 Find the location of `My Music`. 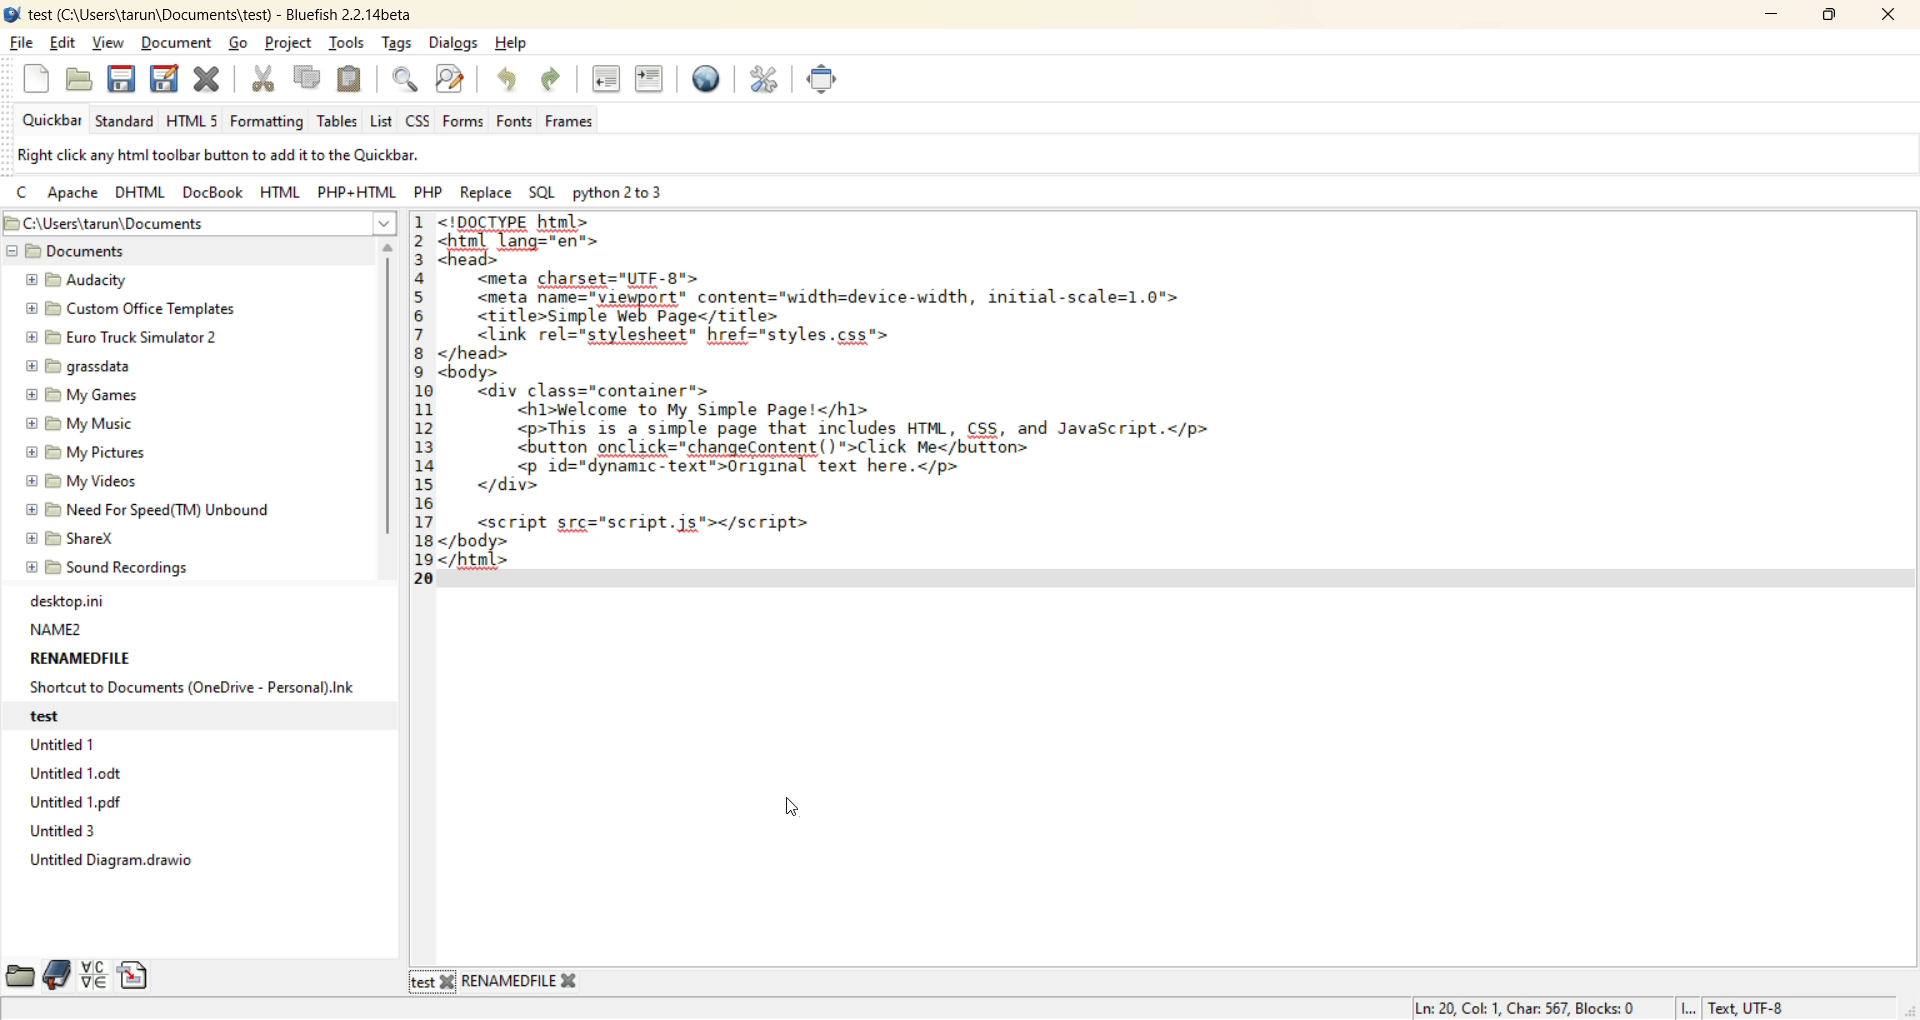

My Music is located at coordinates (87, 421).